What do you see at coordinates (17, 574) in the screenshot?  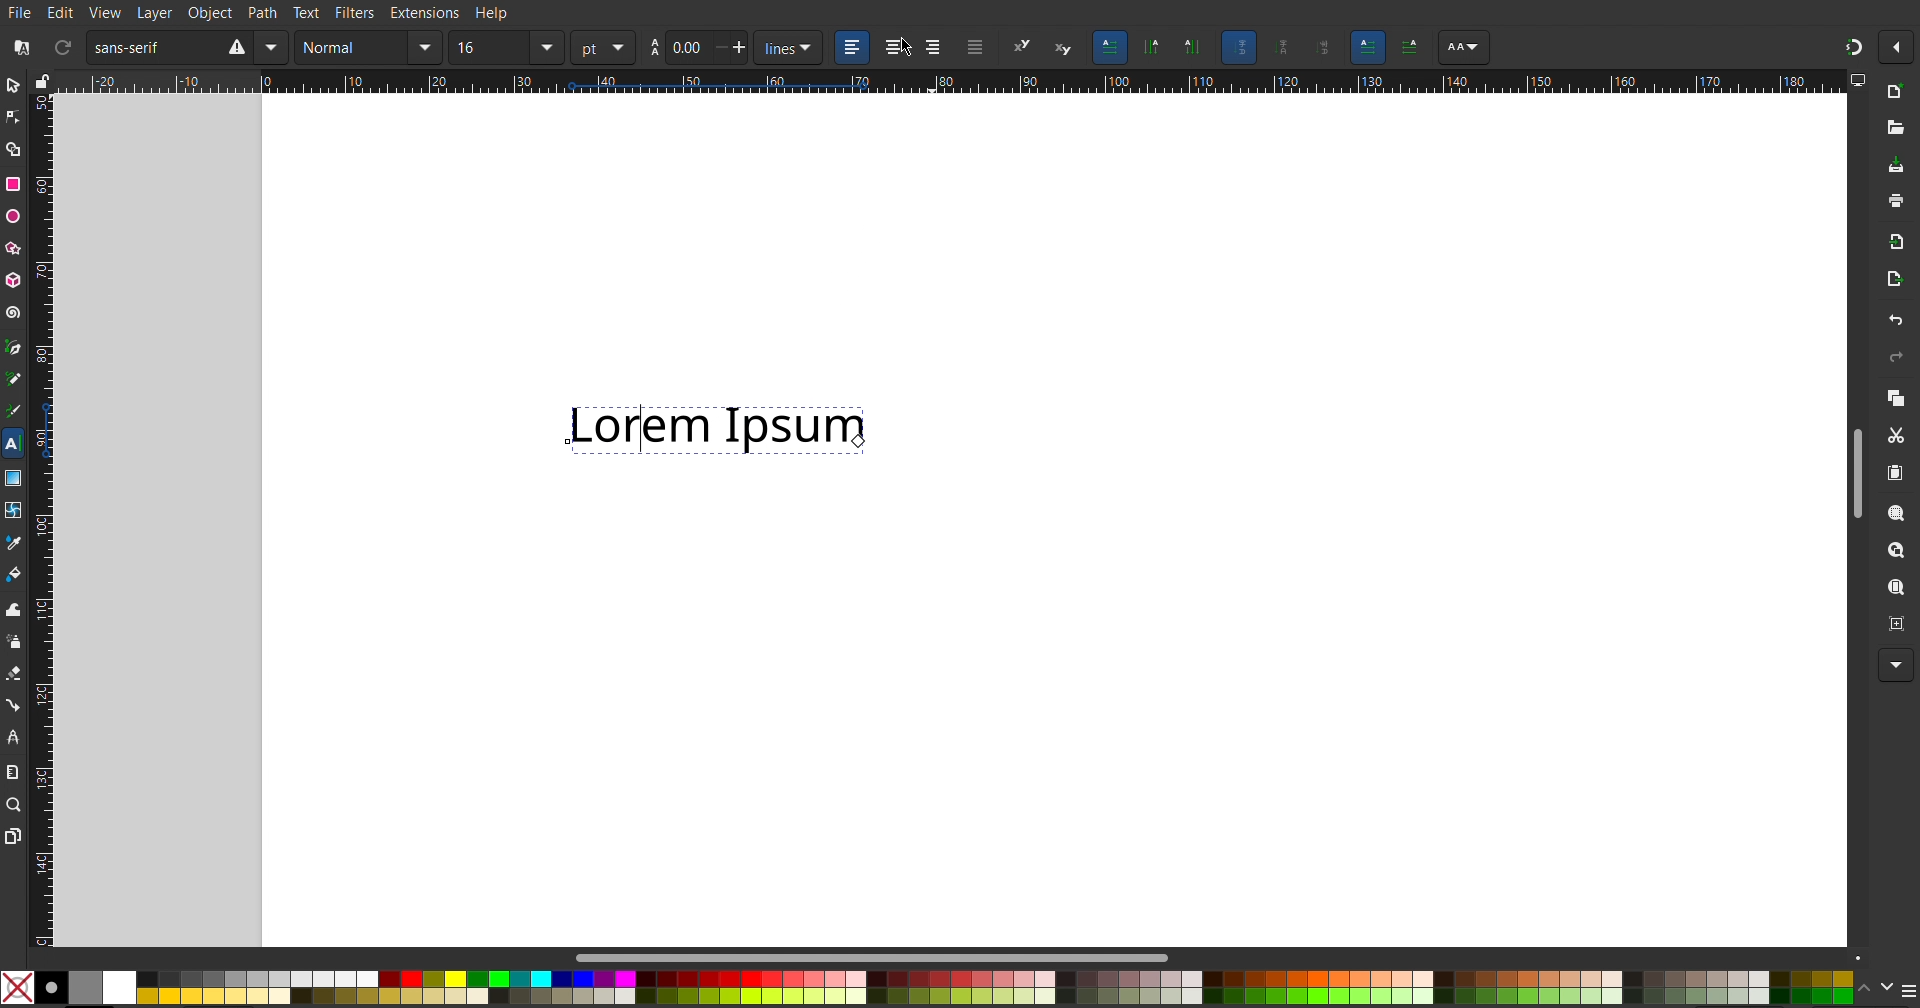 I see `Fill Color` at bounding box center [17, 574].